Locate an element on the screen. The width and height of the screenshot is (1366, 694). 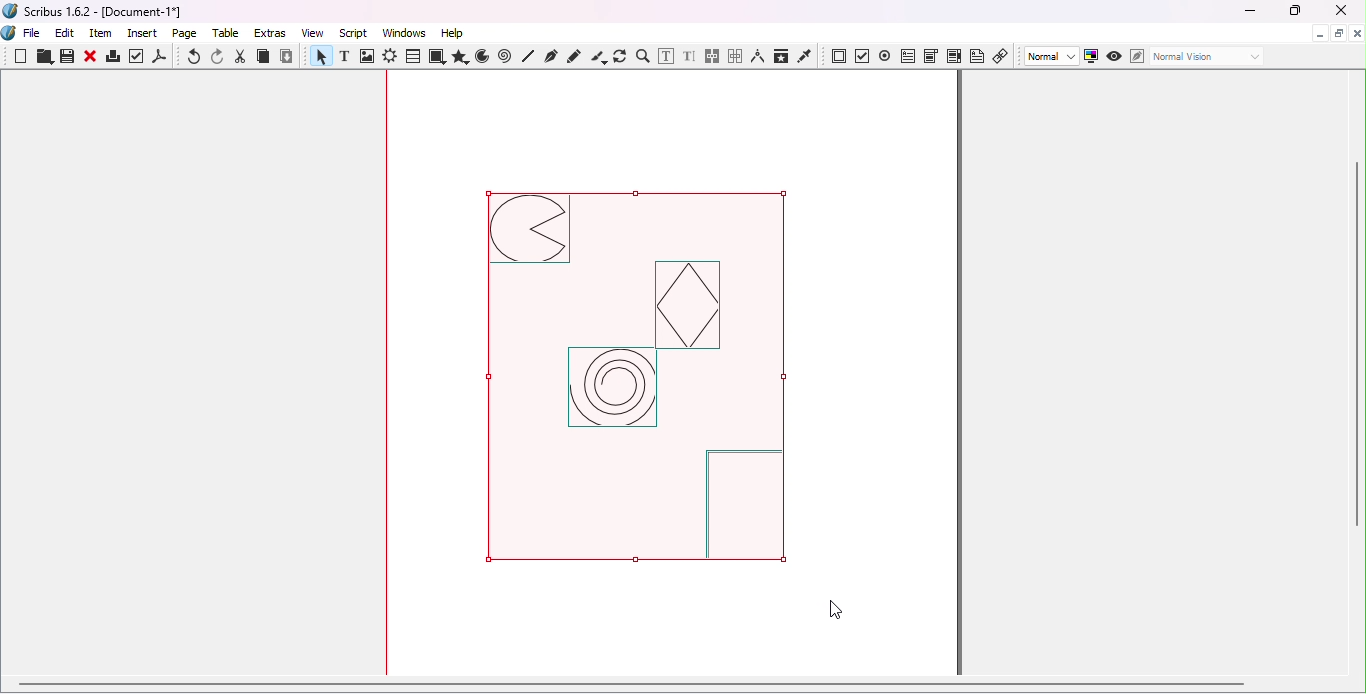
Cursor is located at coordinates (841, 613).